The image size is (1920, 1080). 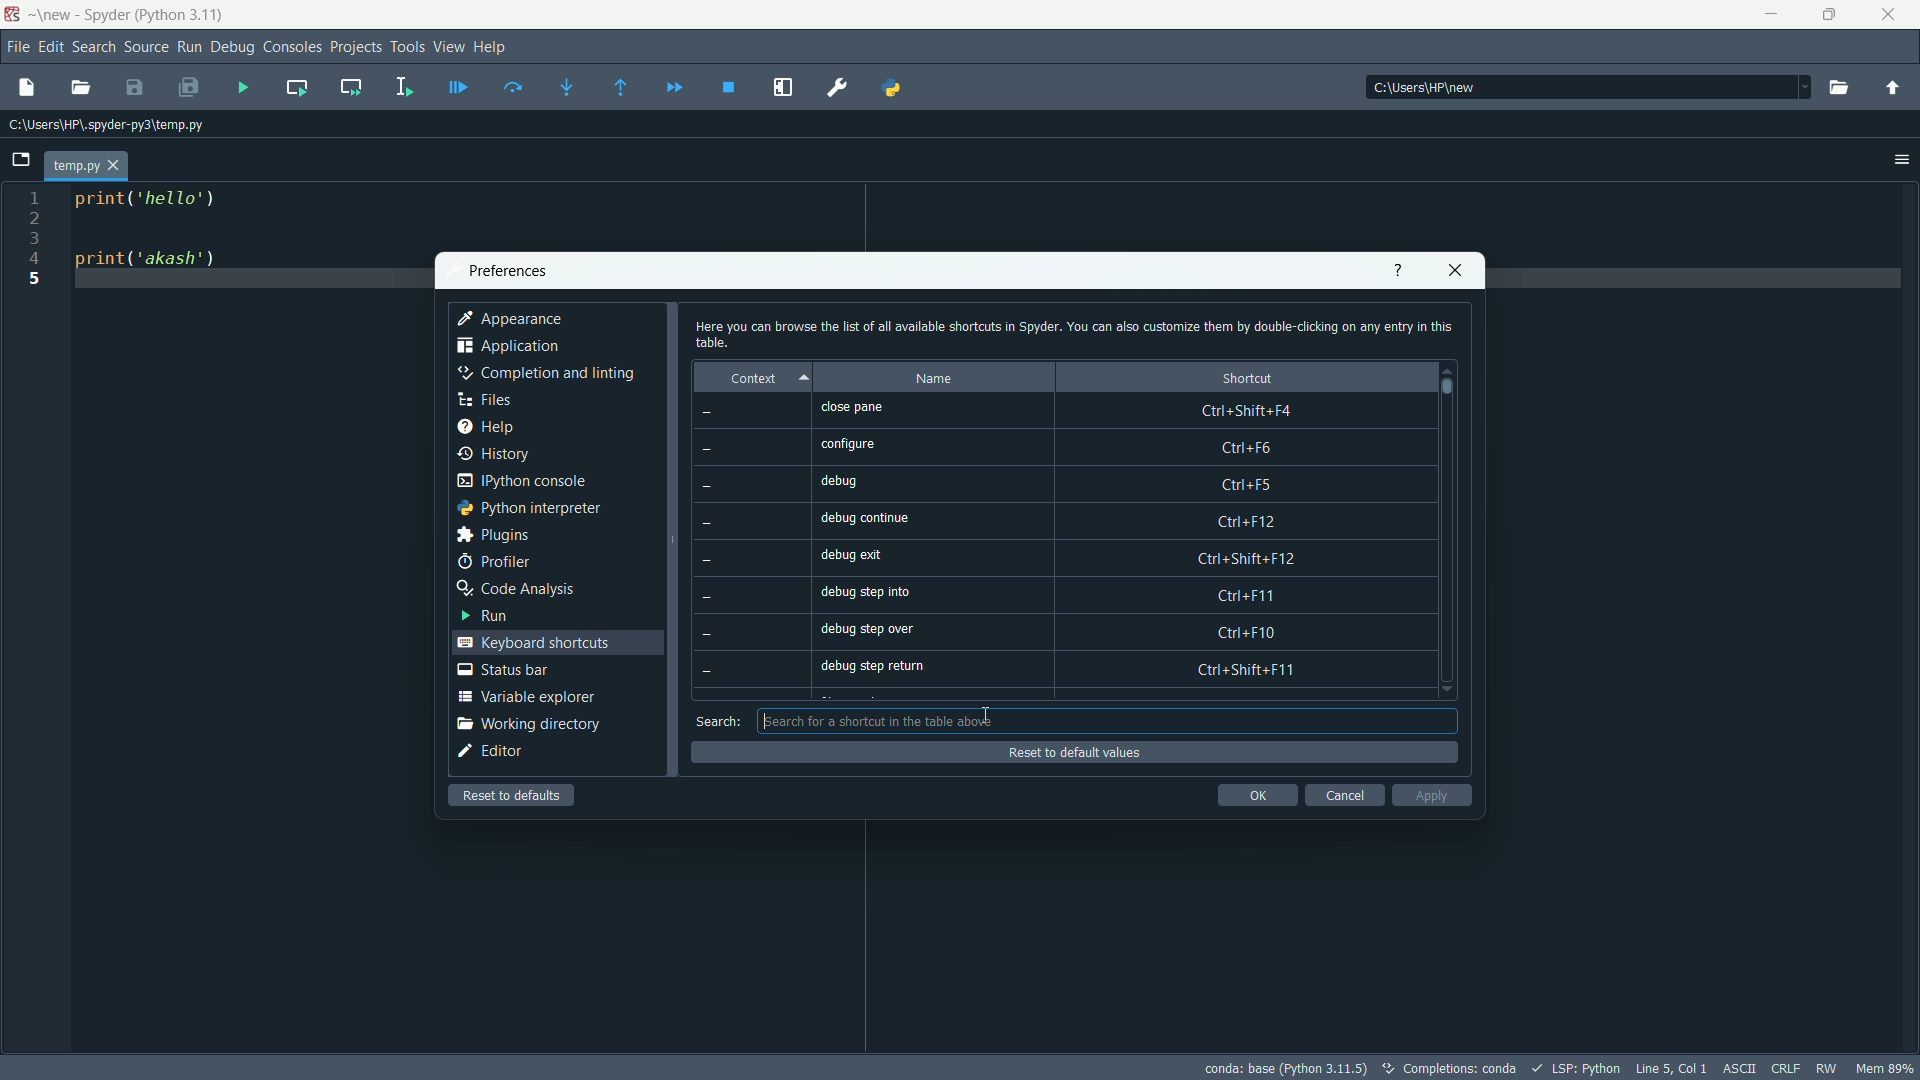 What do you see at coordinates (495, 49) in the screenshot?
I see `help menu` at bounding box center [495, 49].